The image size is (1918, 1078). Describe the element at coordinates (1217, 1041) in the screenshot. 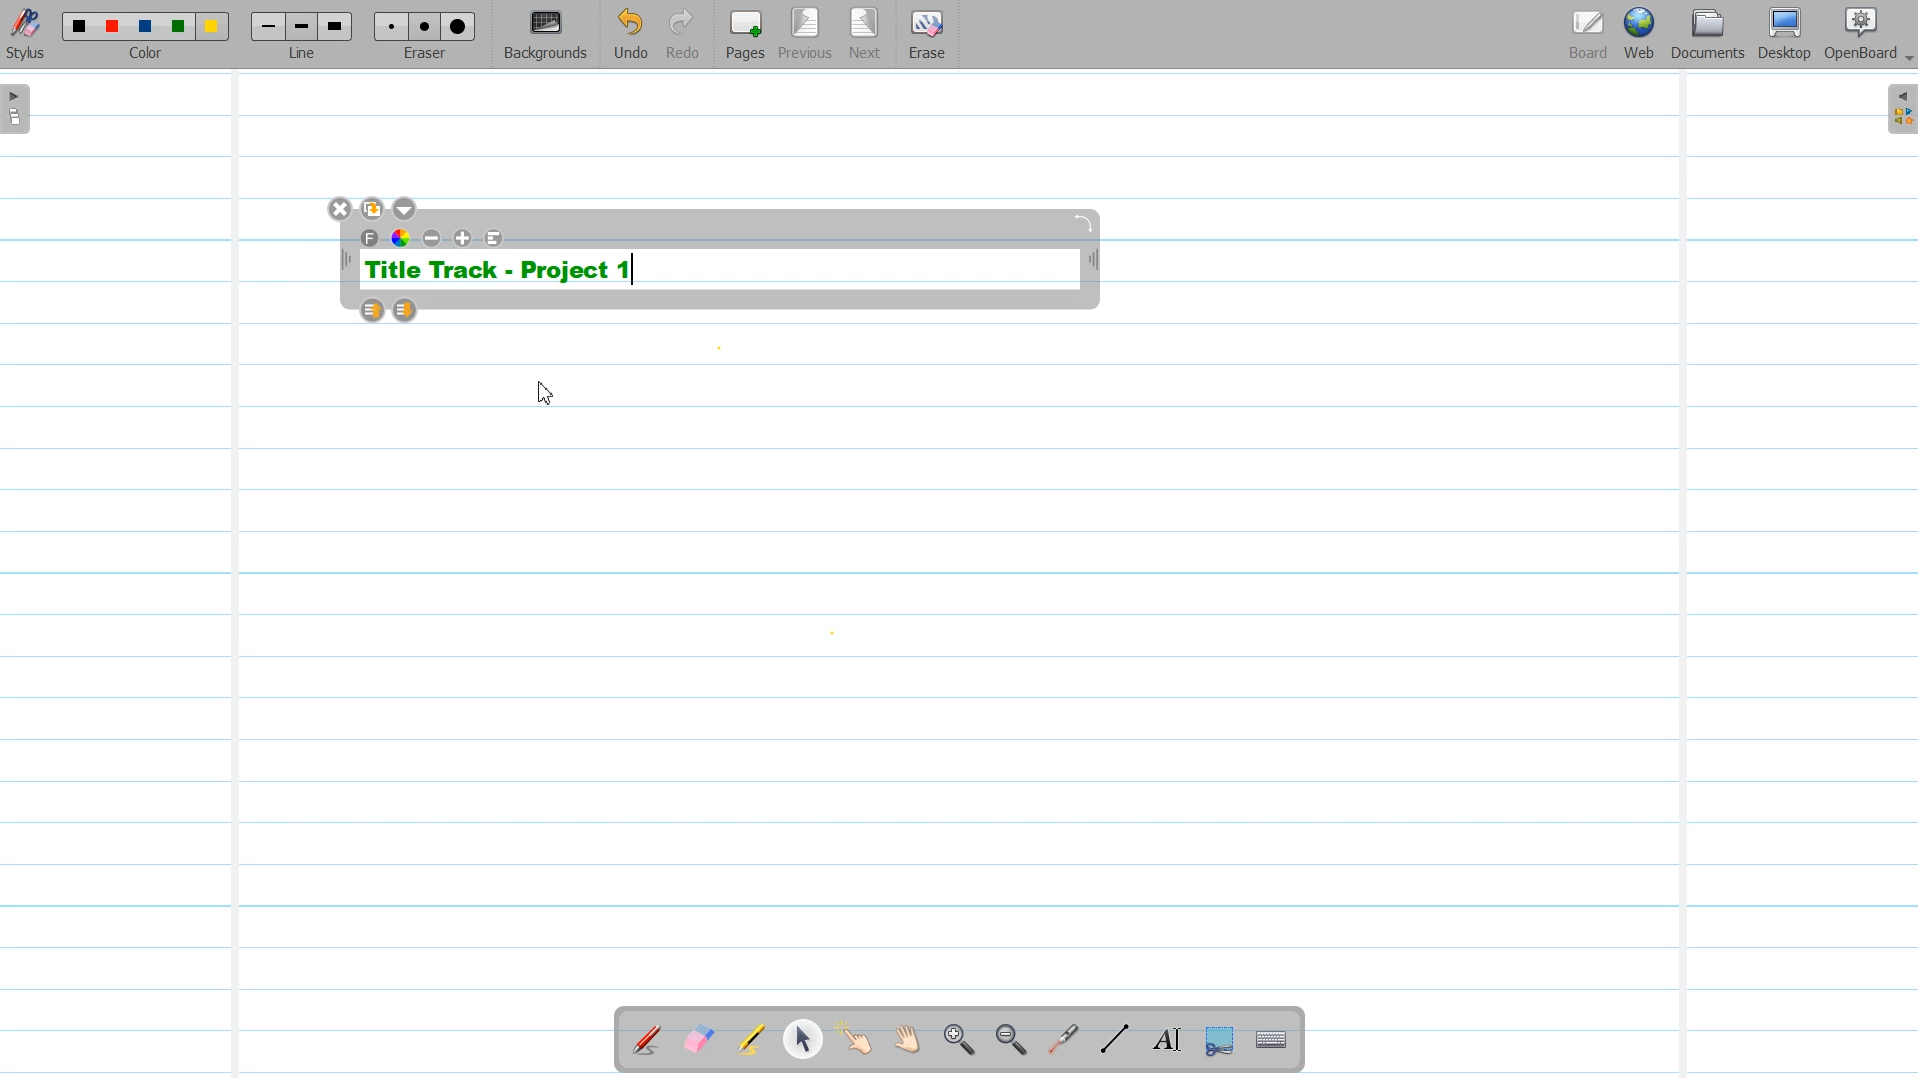

I see `Capture part of the screen` at that location.